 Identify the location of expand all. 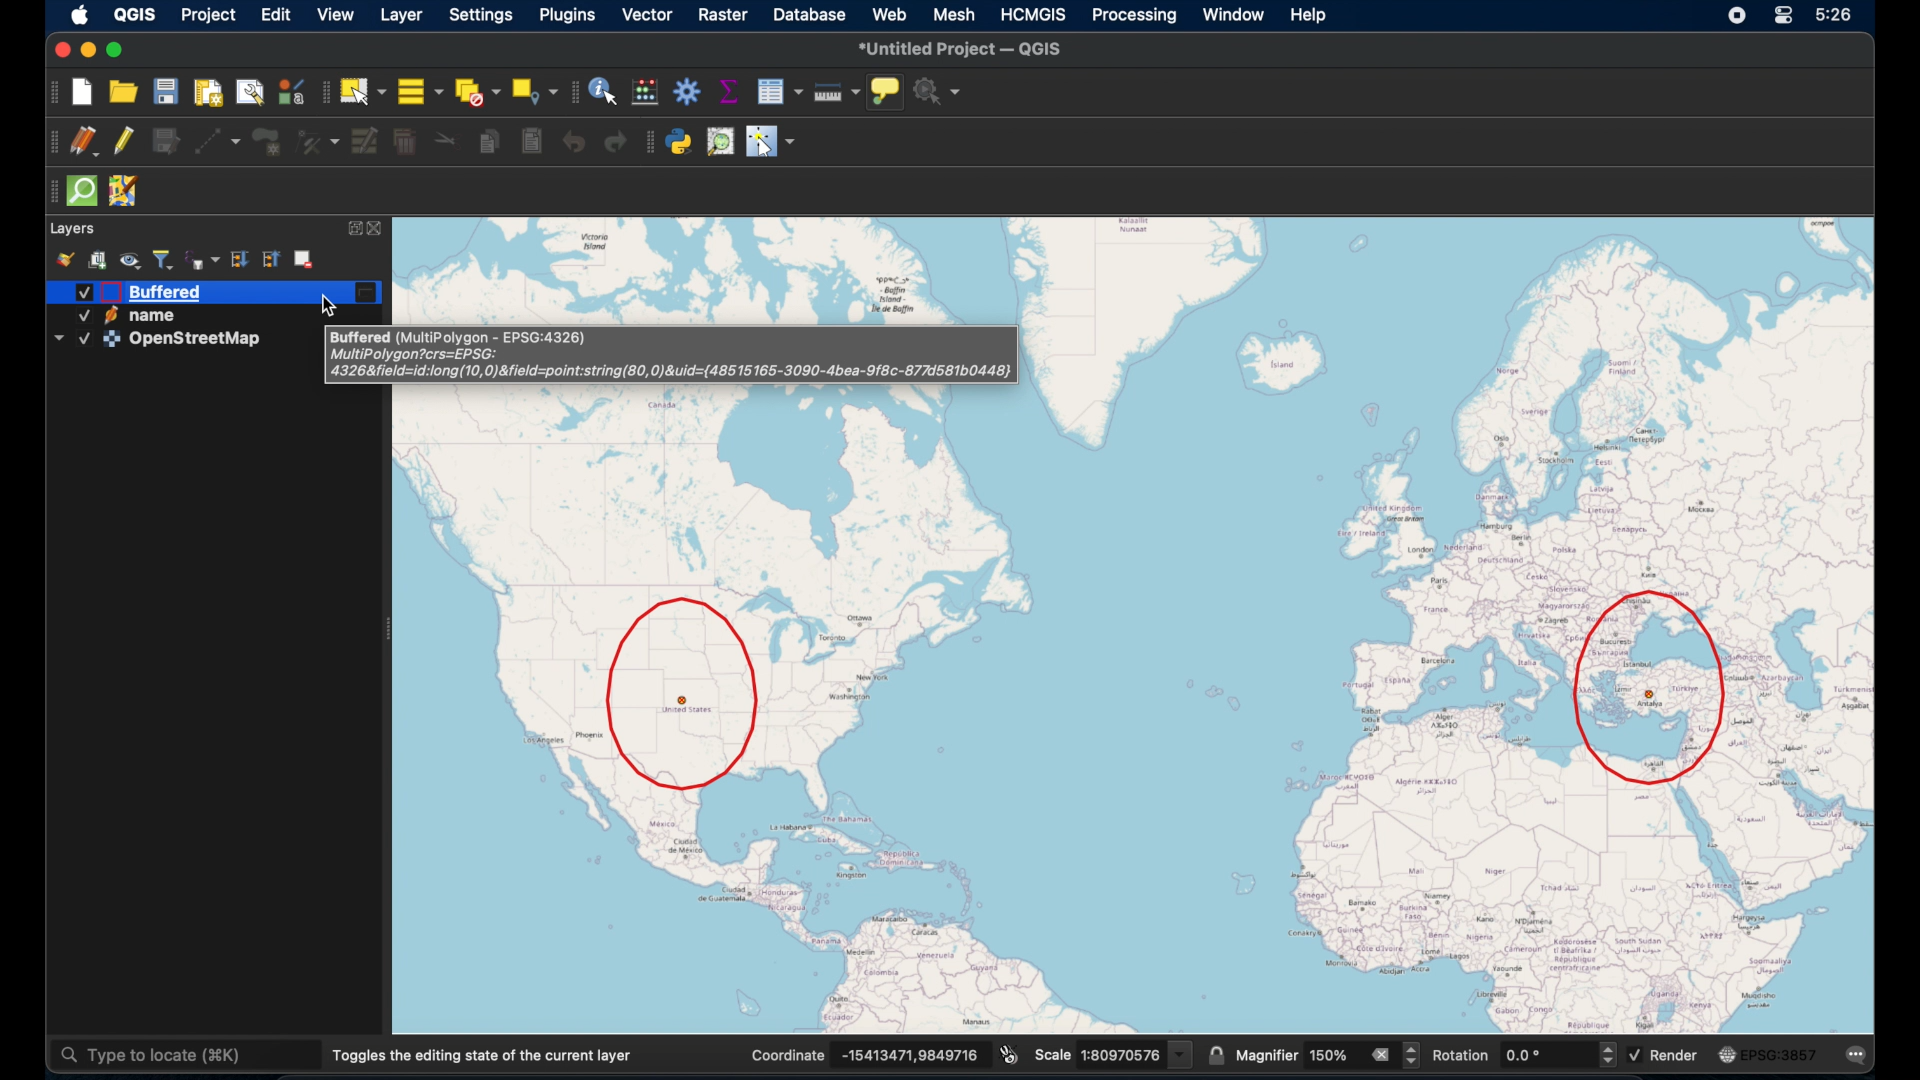
(237, 260).